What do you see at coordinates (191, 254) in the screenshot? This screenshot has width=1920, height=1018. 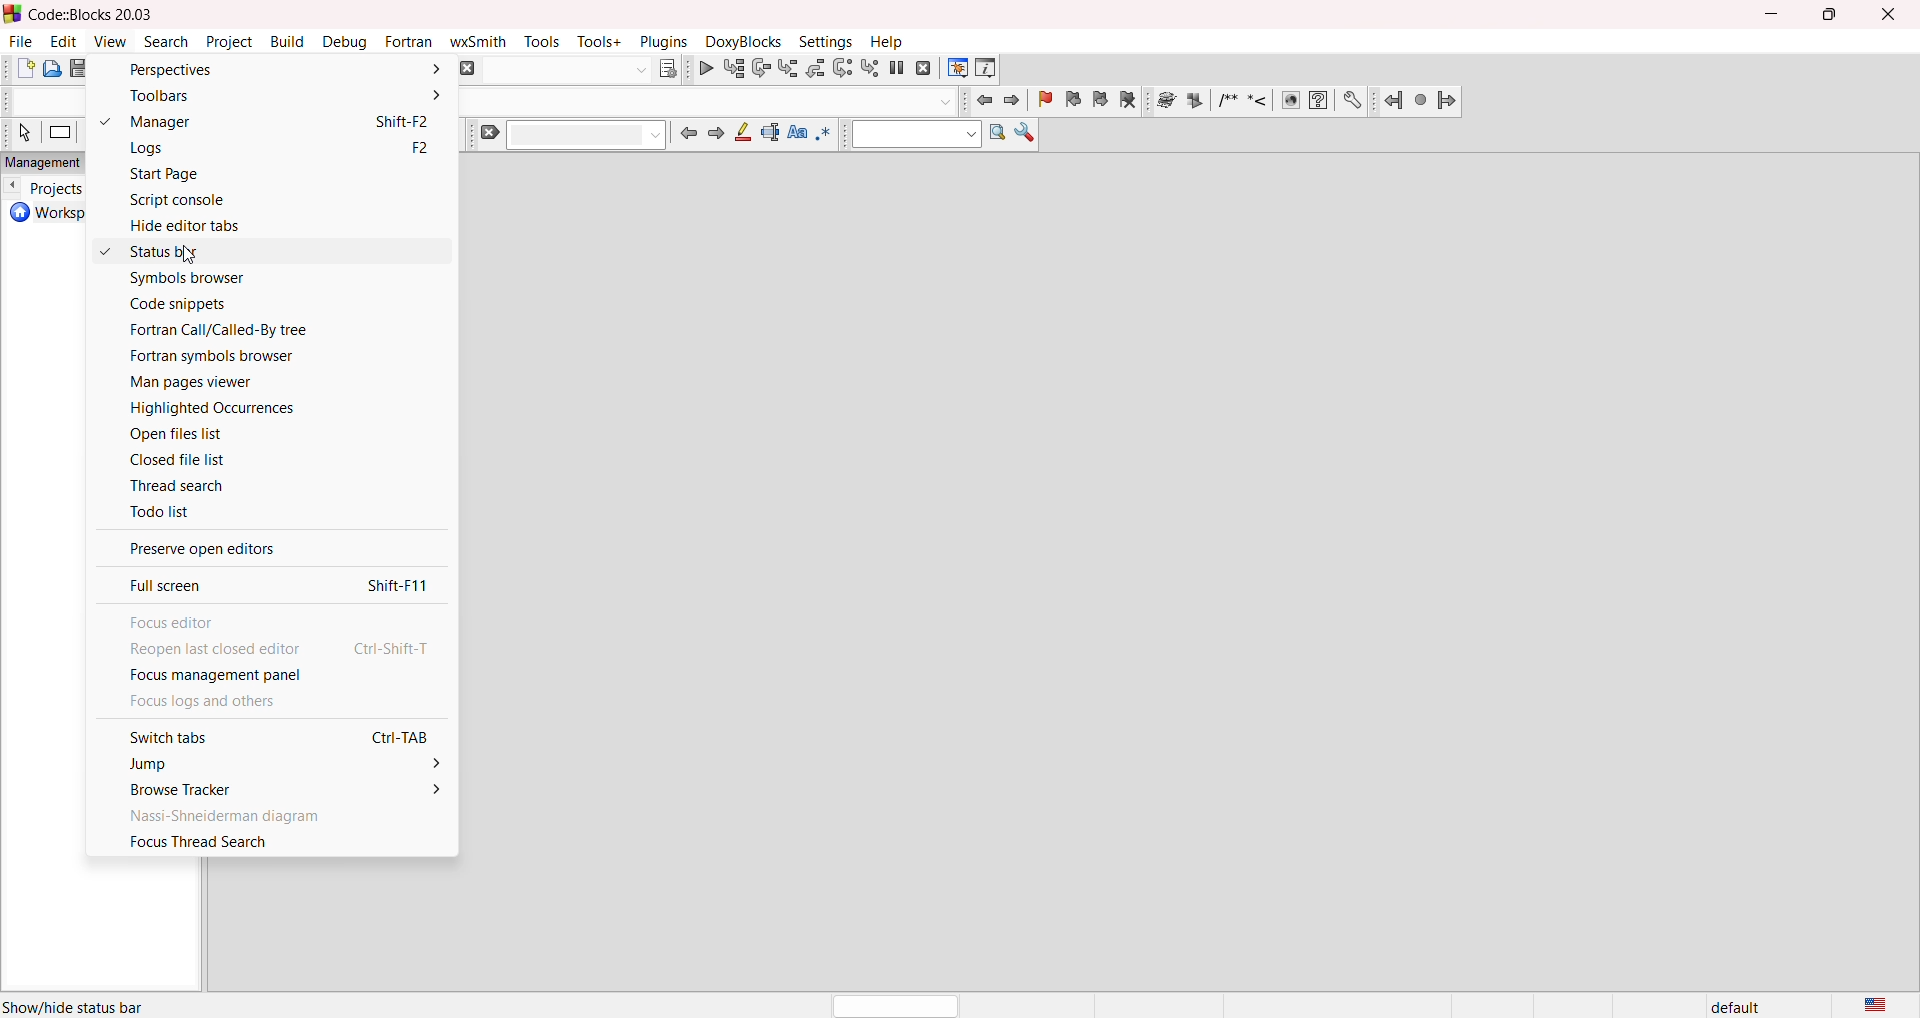 I see `Cursor` at bounding box center [191, 254].